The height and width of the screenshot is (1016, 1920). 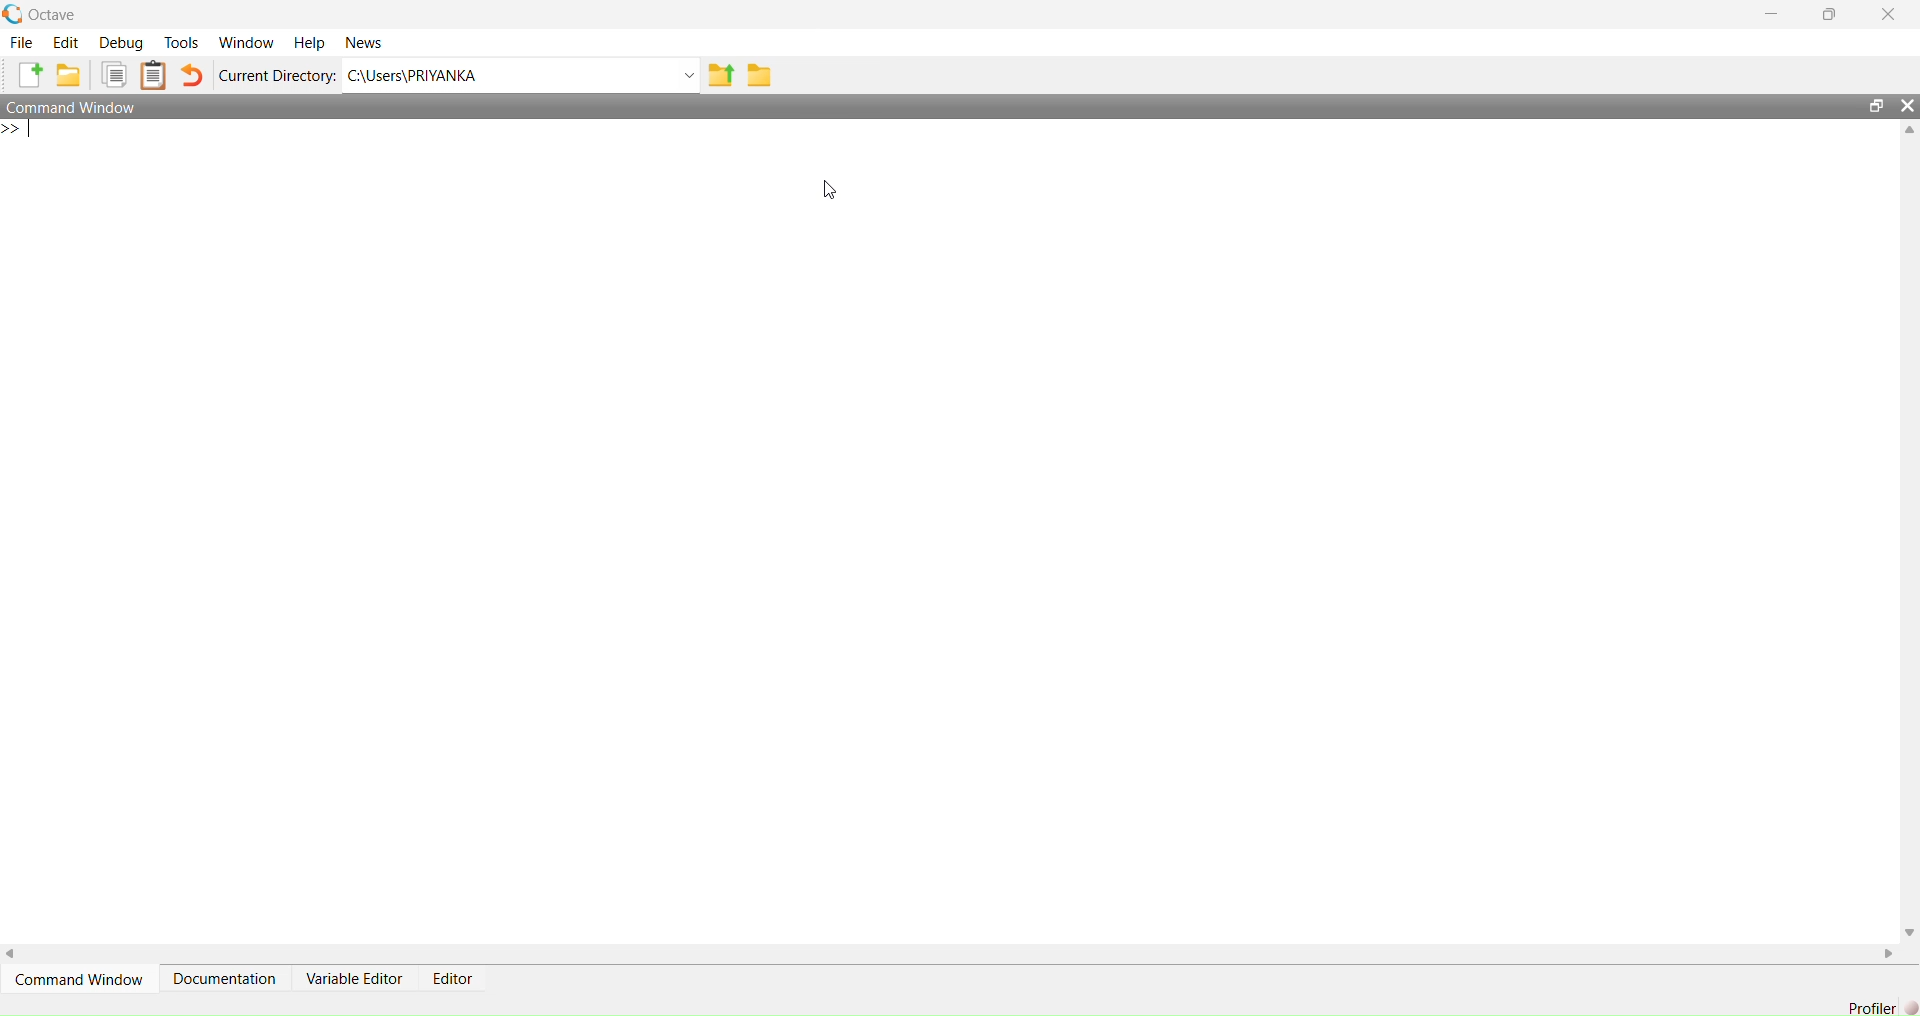 I want to click on restore, so click(x=1829, y=14).